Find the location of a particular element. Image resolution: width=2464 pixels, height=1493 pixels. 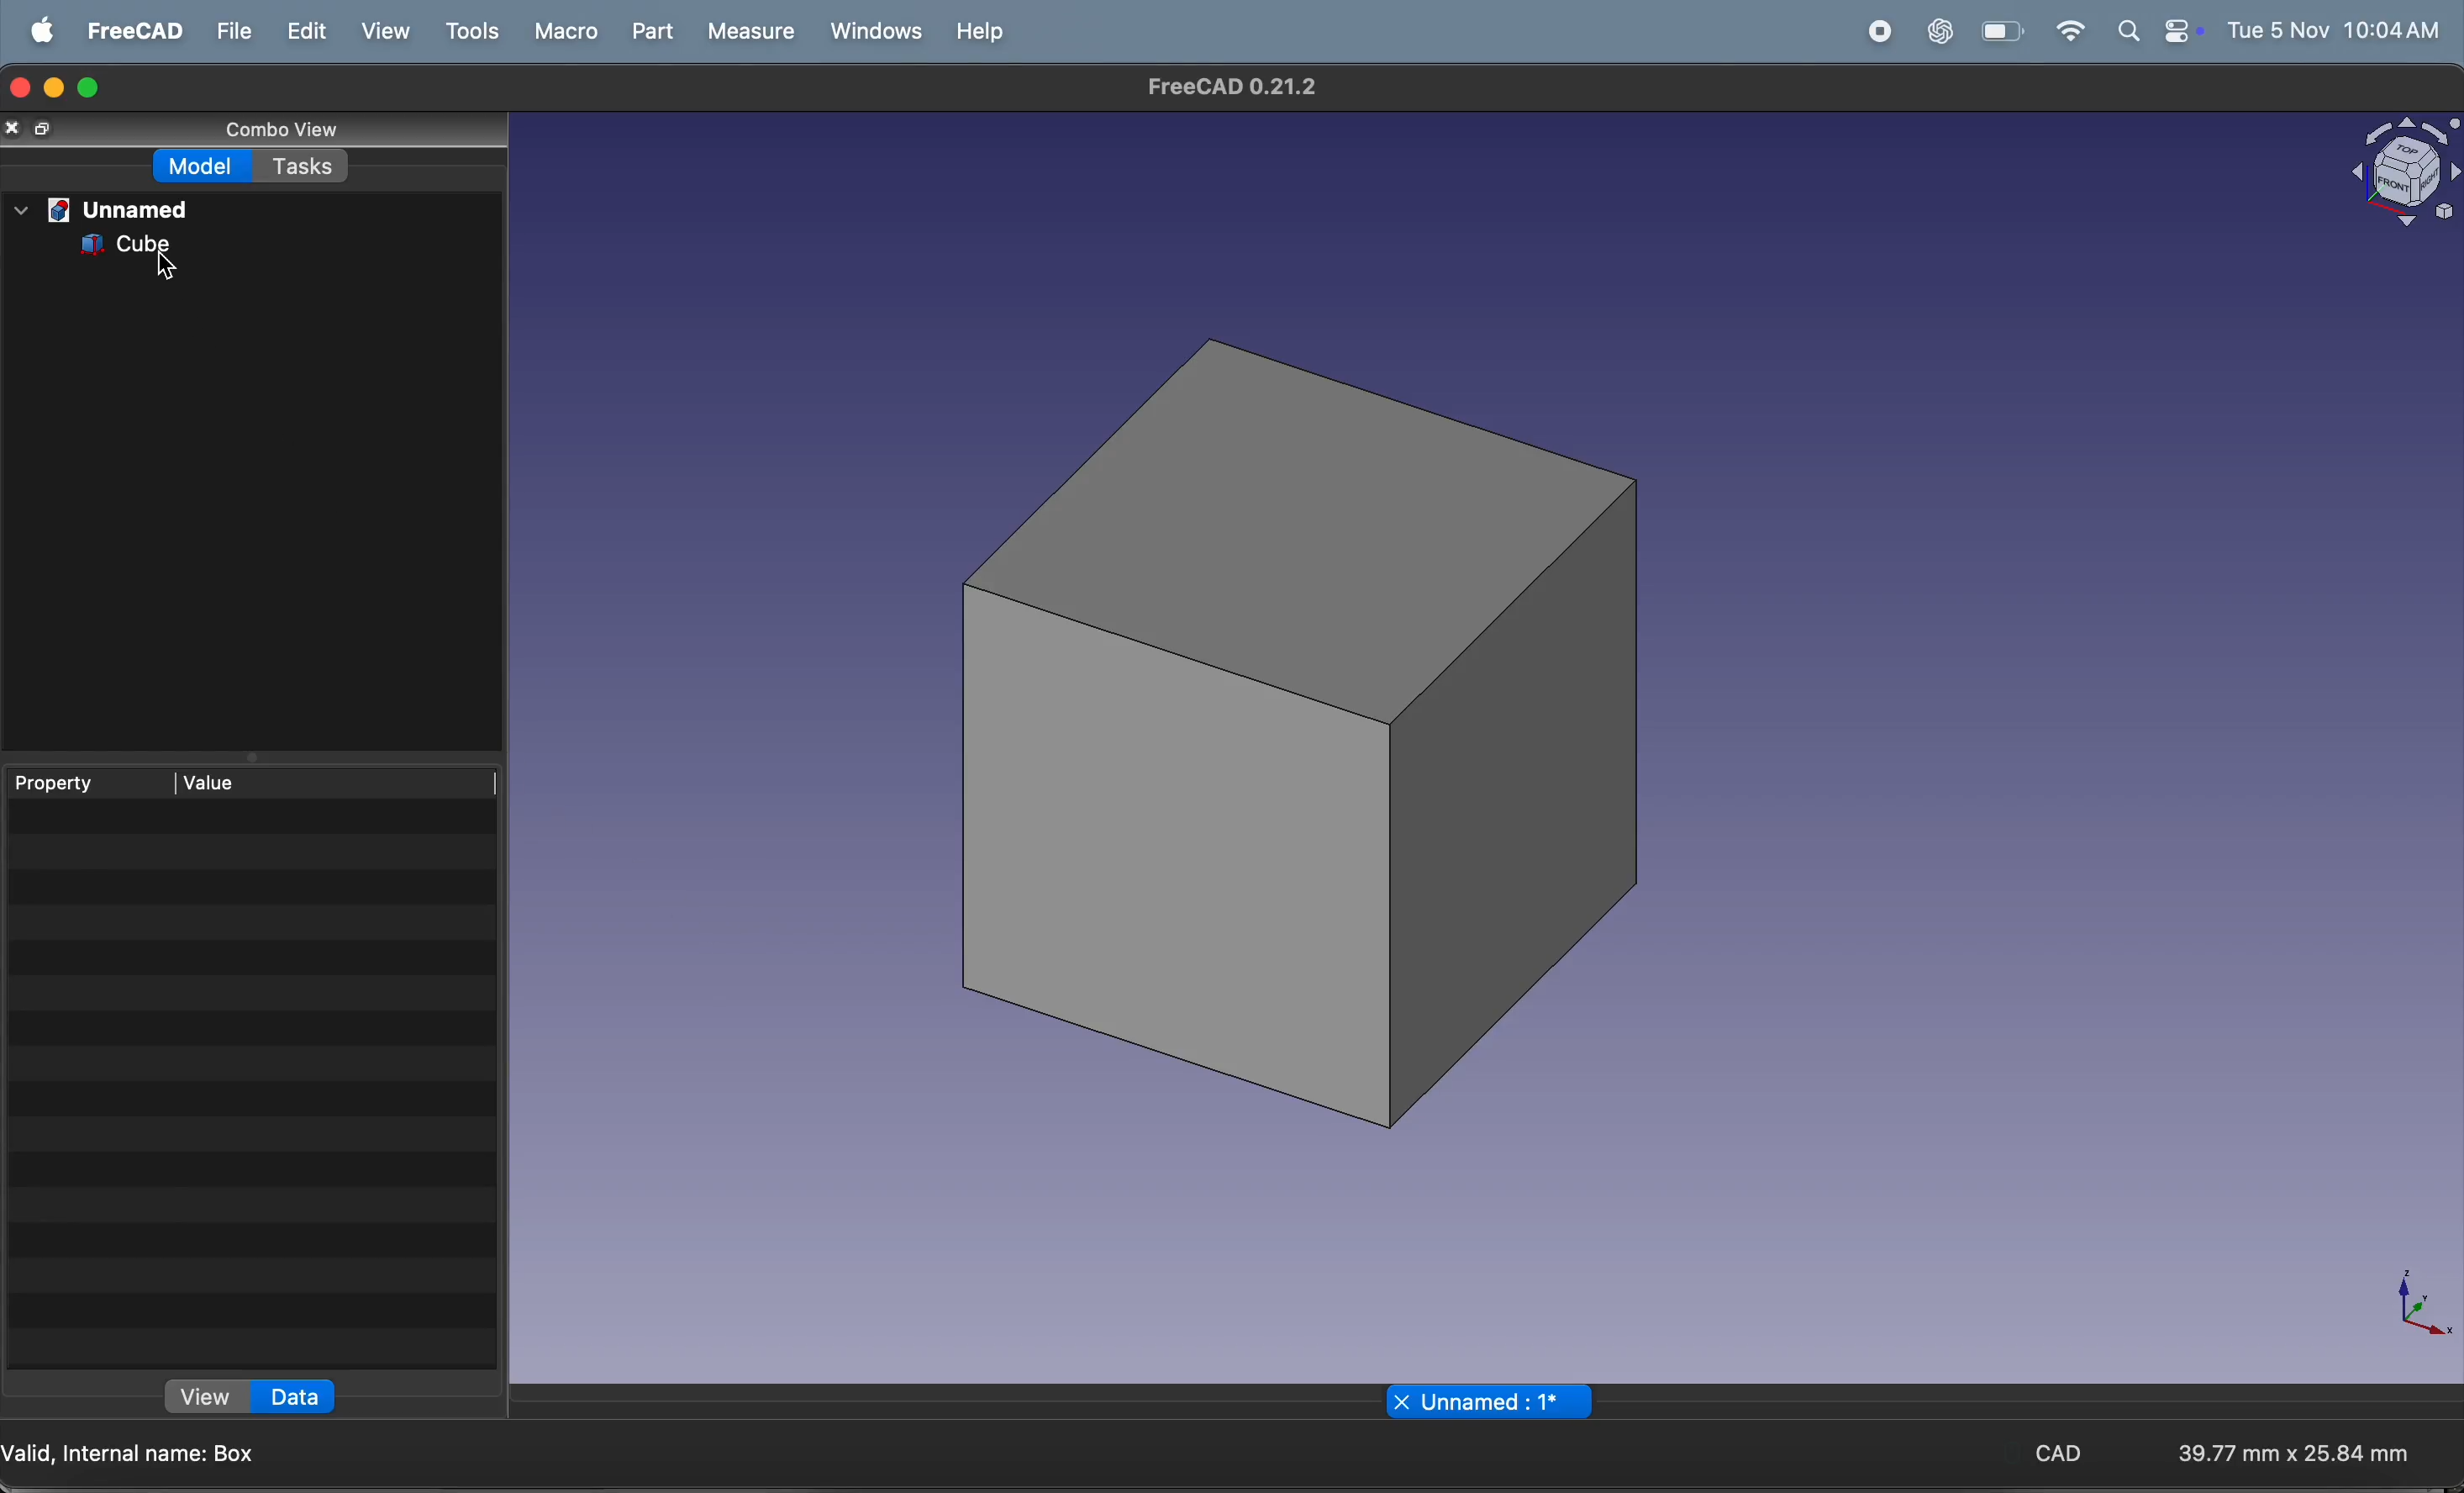

freecad tiltle is located at coordinates (1237, 85).